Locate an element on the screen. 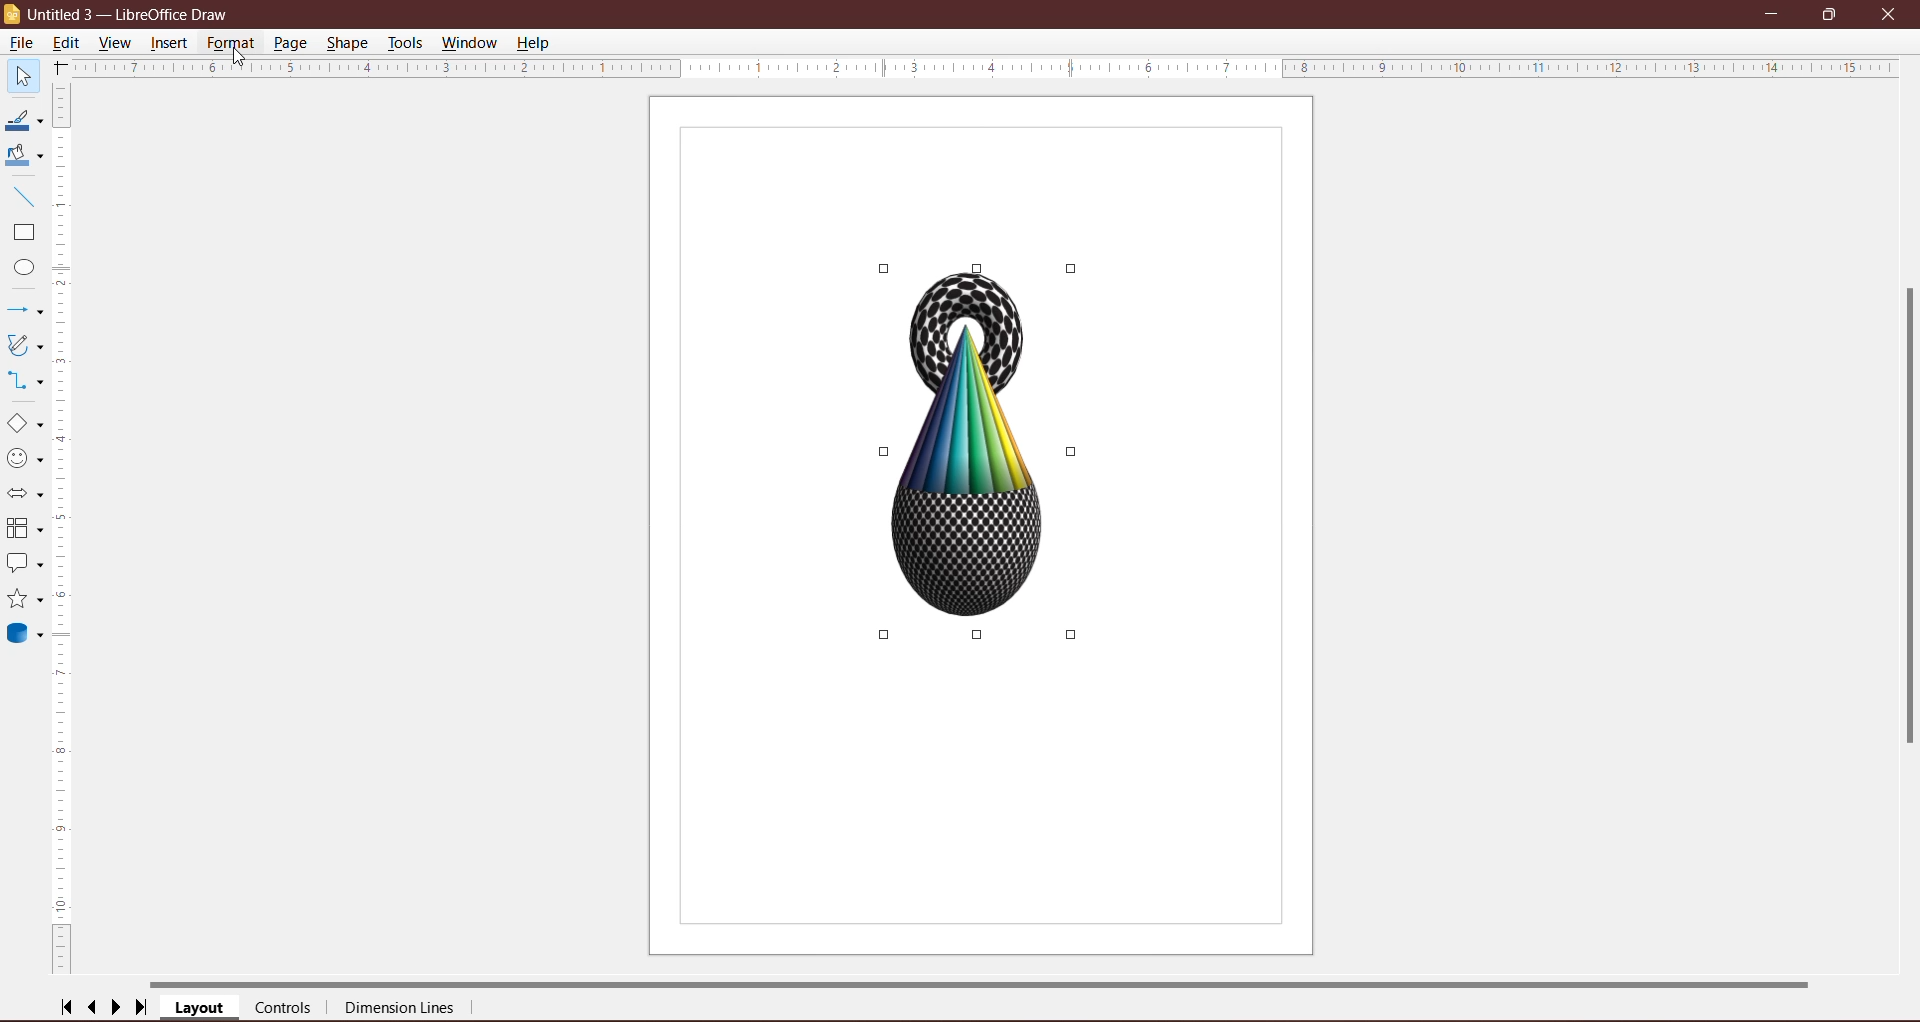 The image size is (1920, 1022). Scroll to last page is located at coordinates (142, 1008).